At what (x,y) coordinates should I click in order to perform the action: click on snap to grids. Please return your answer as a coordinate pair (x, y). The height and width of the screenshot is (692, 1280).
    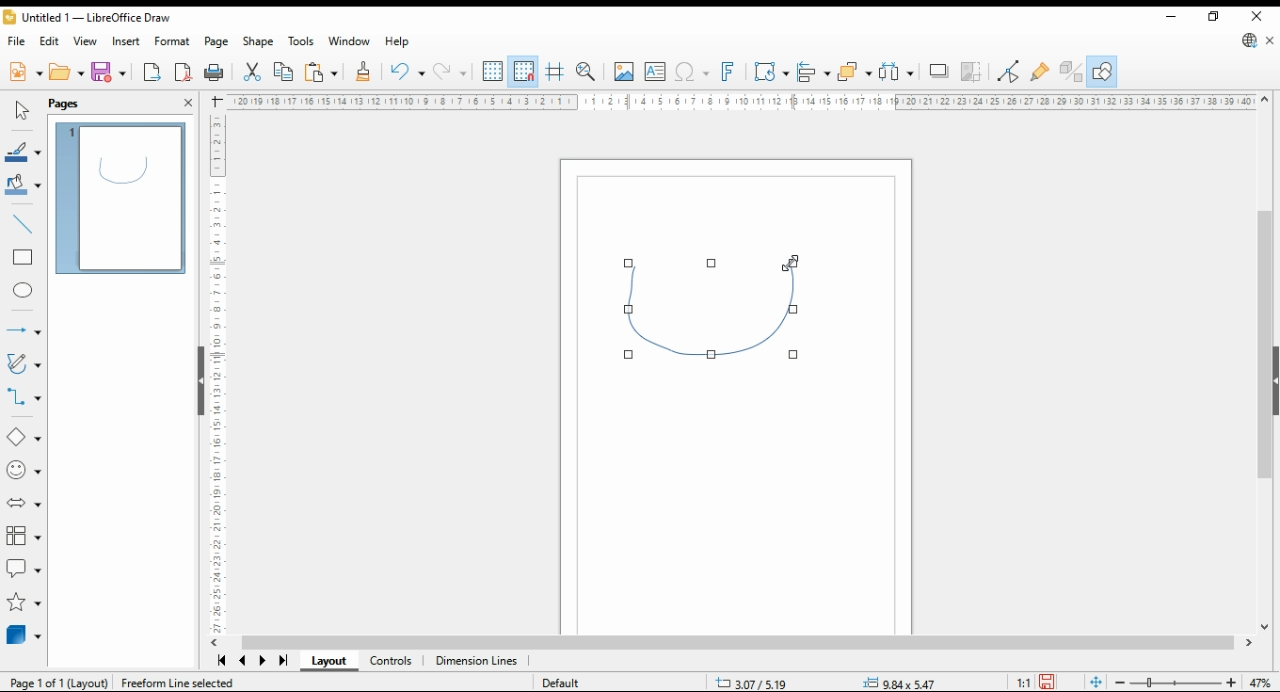
    Looking at the image, I should click on (524, 71).